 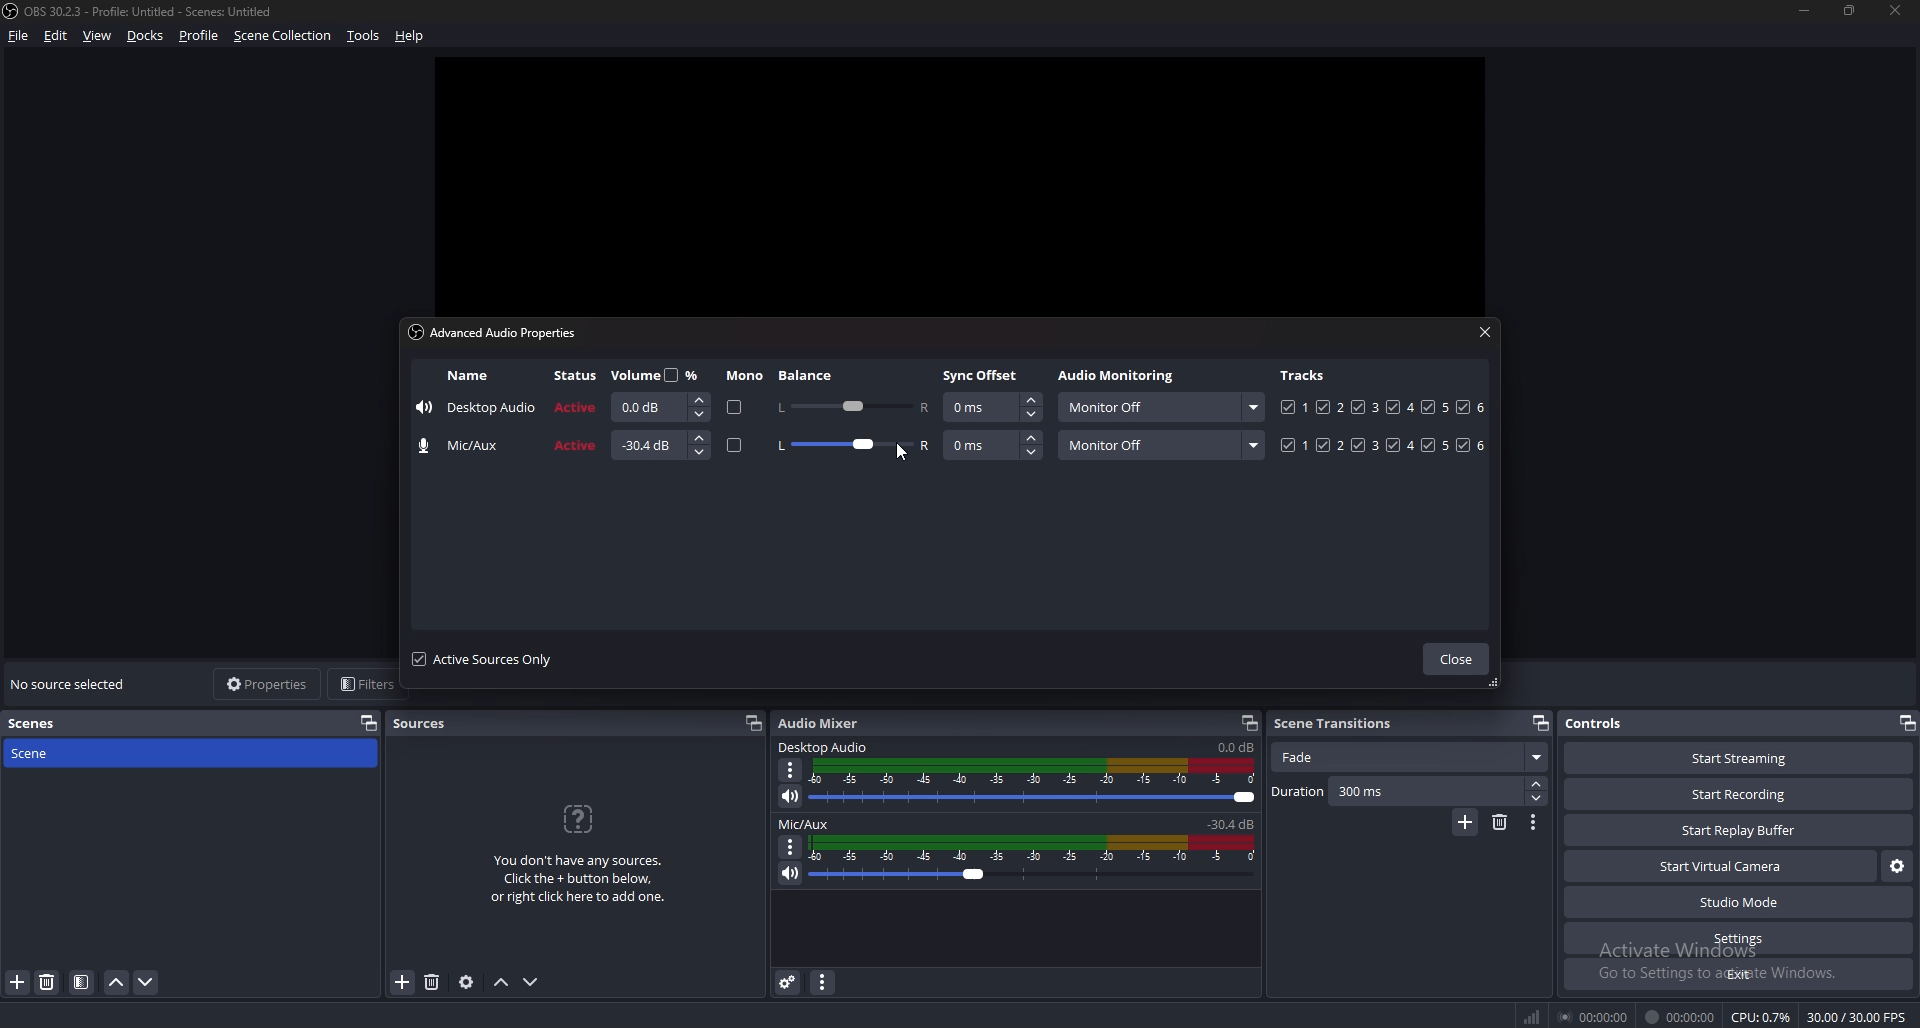 What do you see at coordinates (467, 446) in the screenshot?
I see `name` at bounding box center [467, 446].